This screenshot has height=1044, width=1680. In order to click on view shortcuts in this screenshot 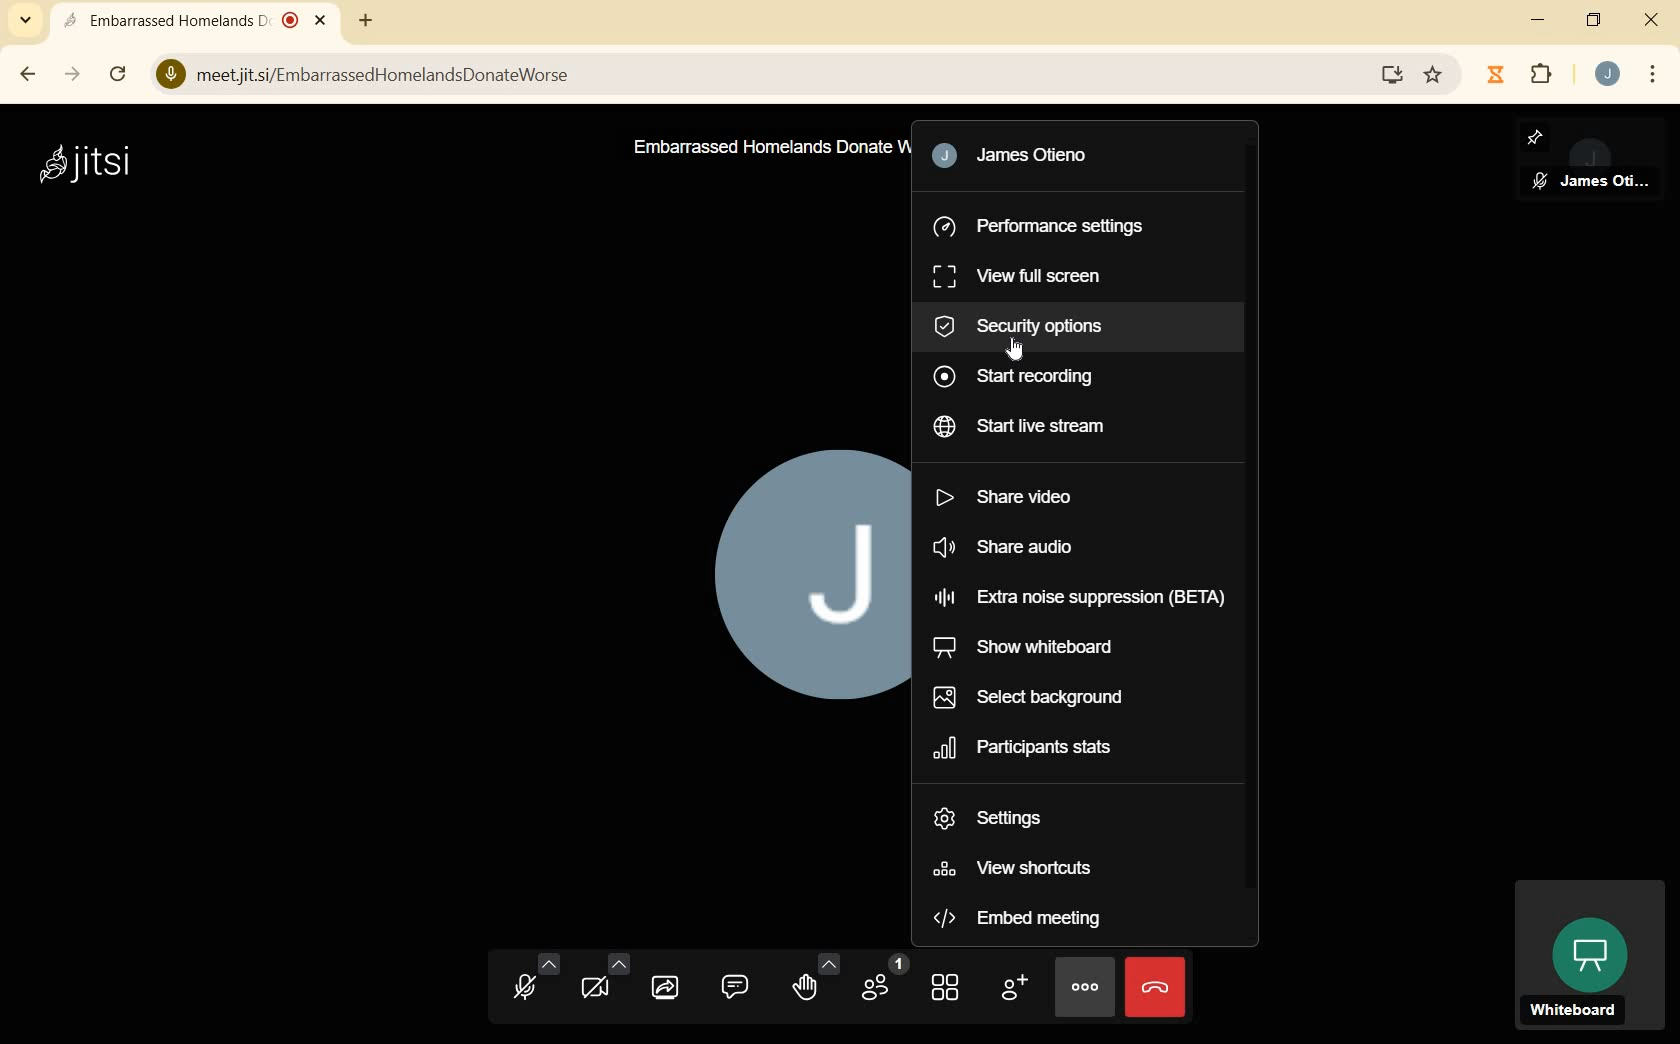, I will do `click(1017, 868)`.